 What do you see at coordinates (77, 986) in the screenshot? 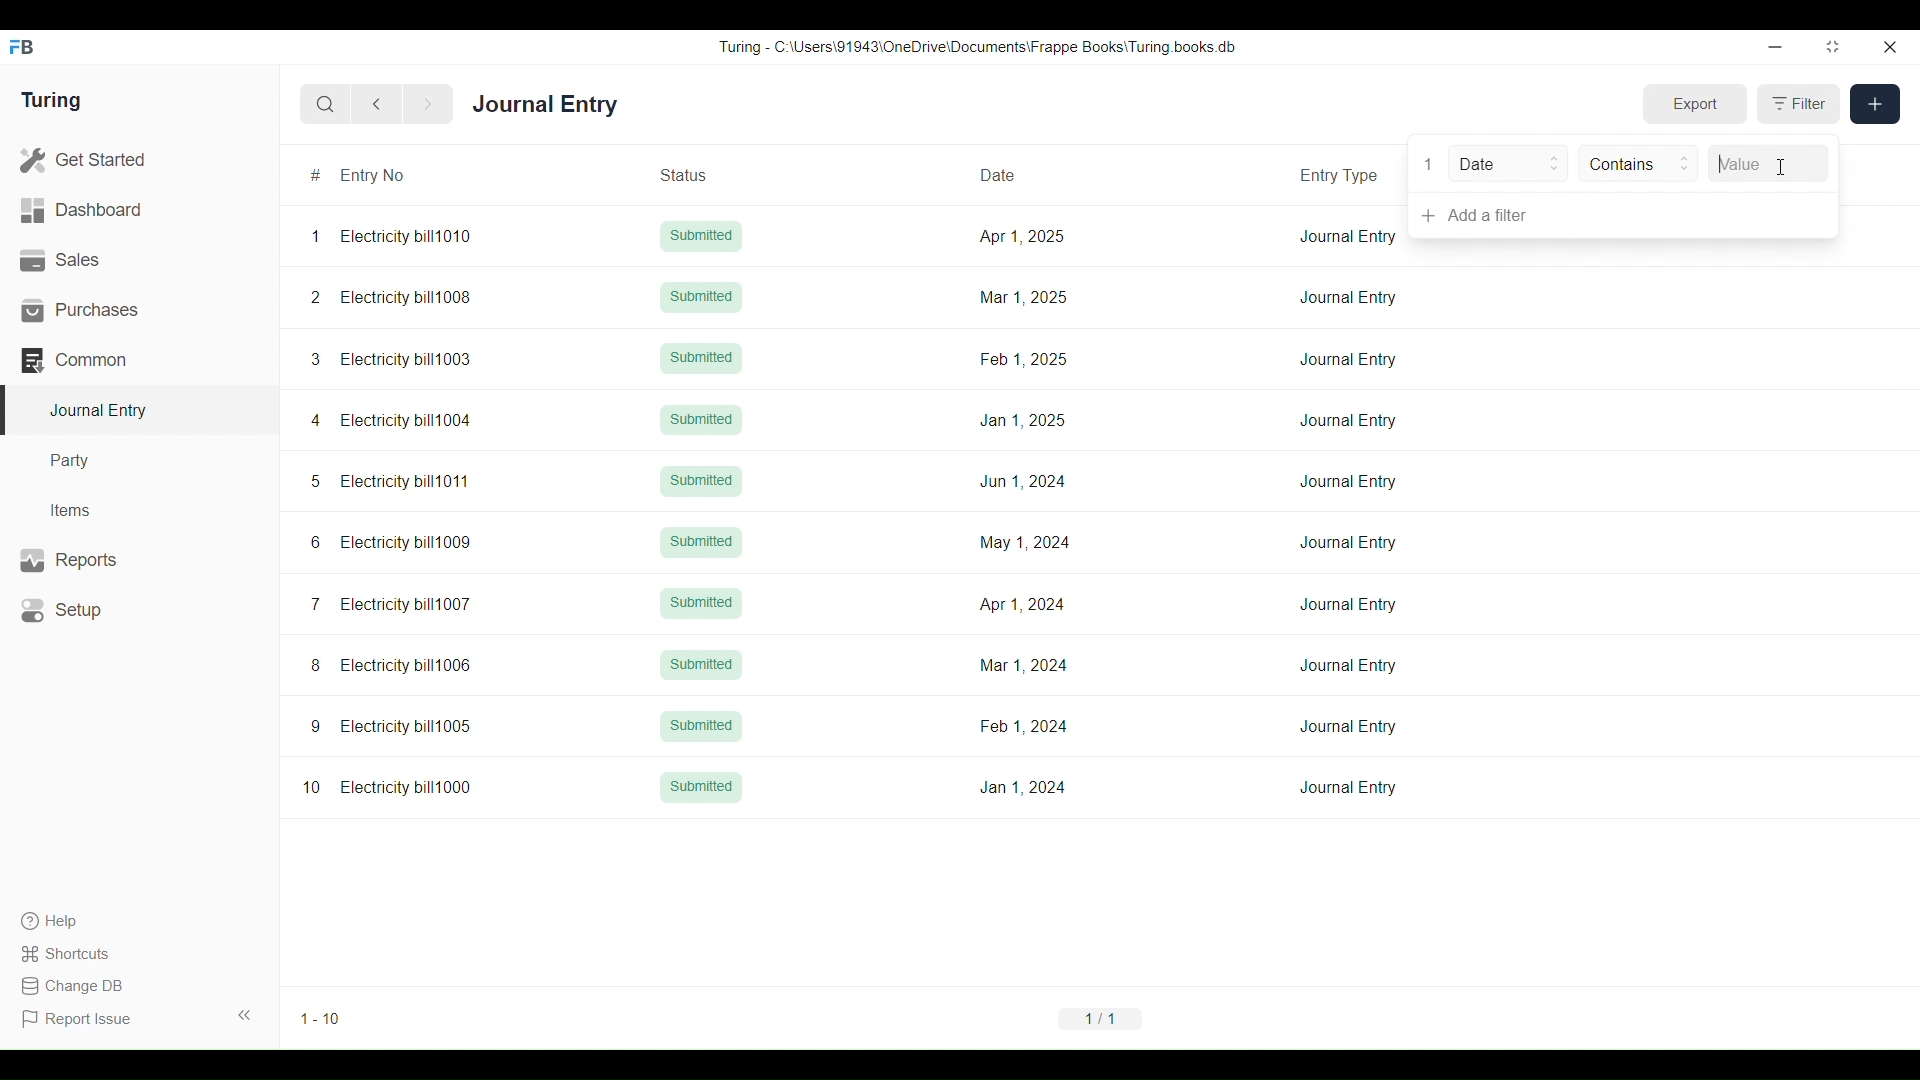
I see `Change DB` at bounding box center [77, 986].